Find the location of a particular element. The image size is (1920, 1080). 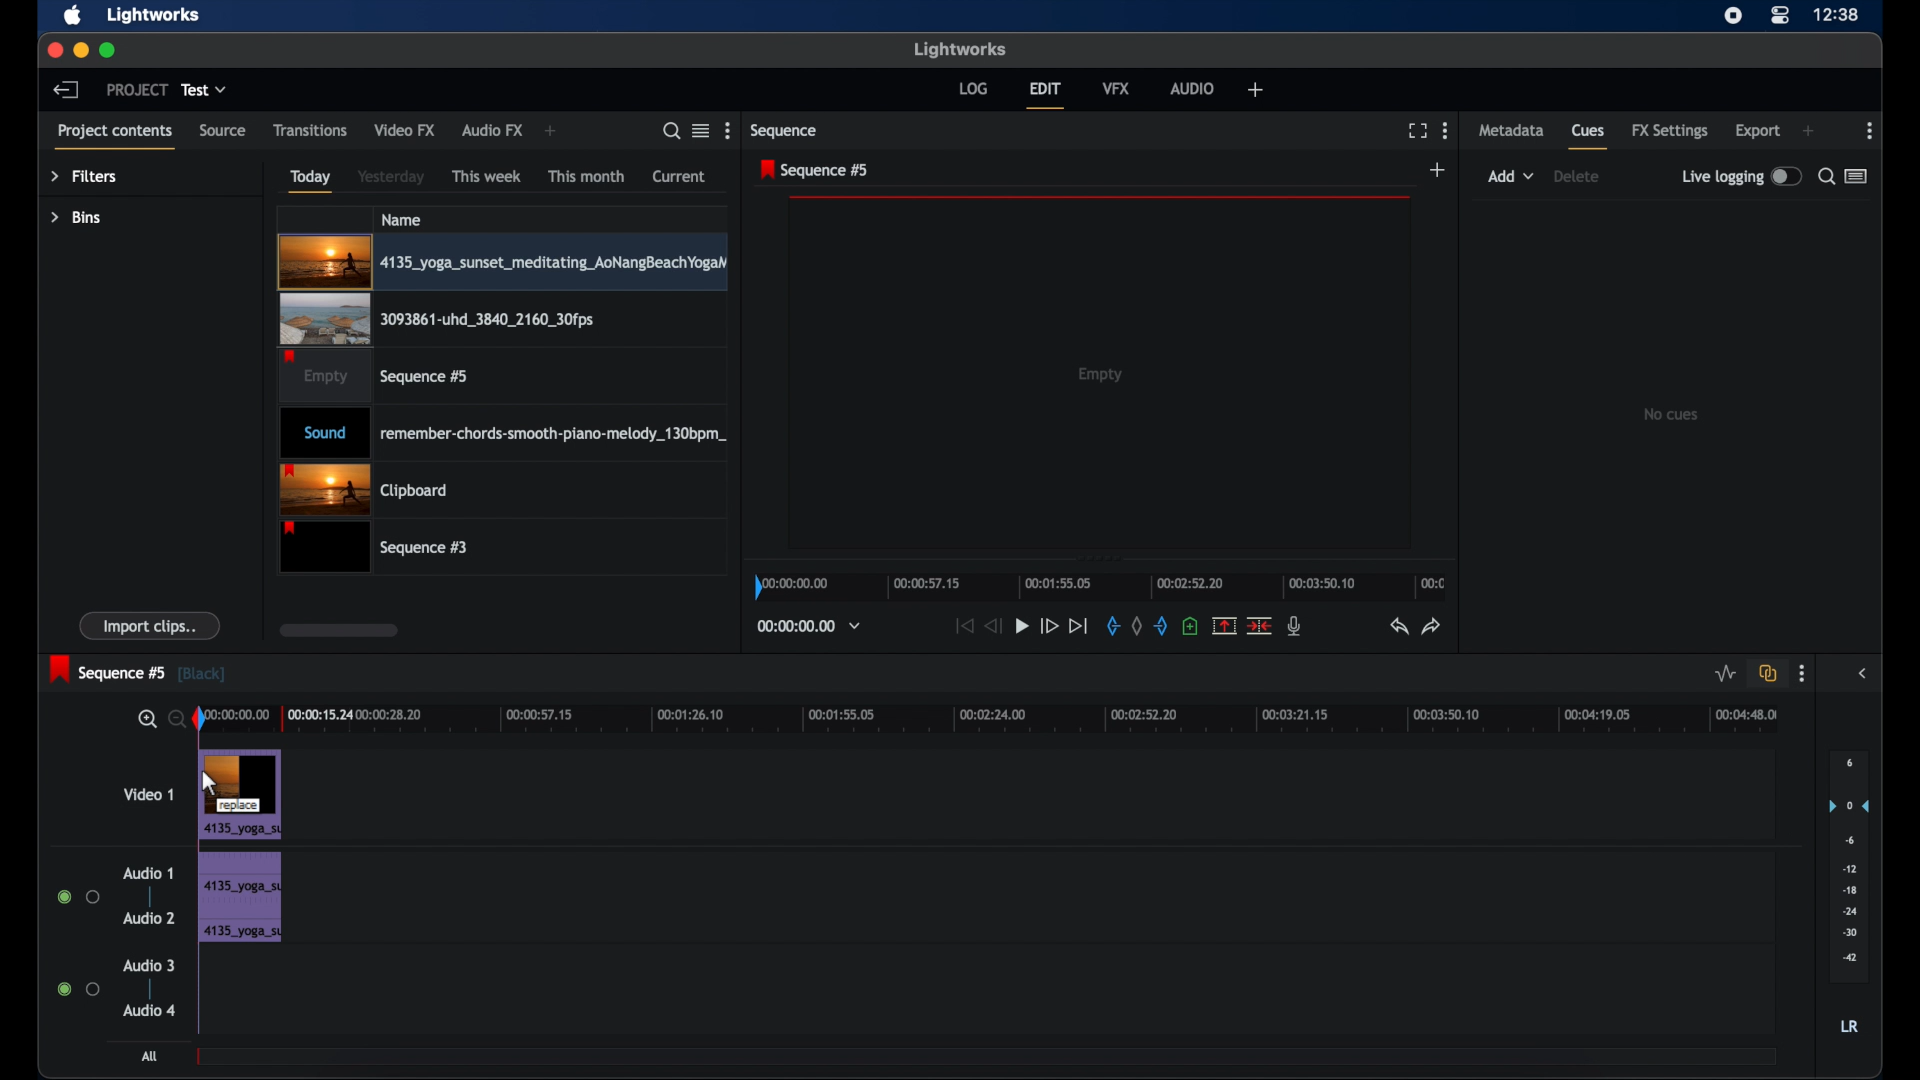

audio 4 is located at coordinates (146, 1011).